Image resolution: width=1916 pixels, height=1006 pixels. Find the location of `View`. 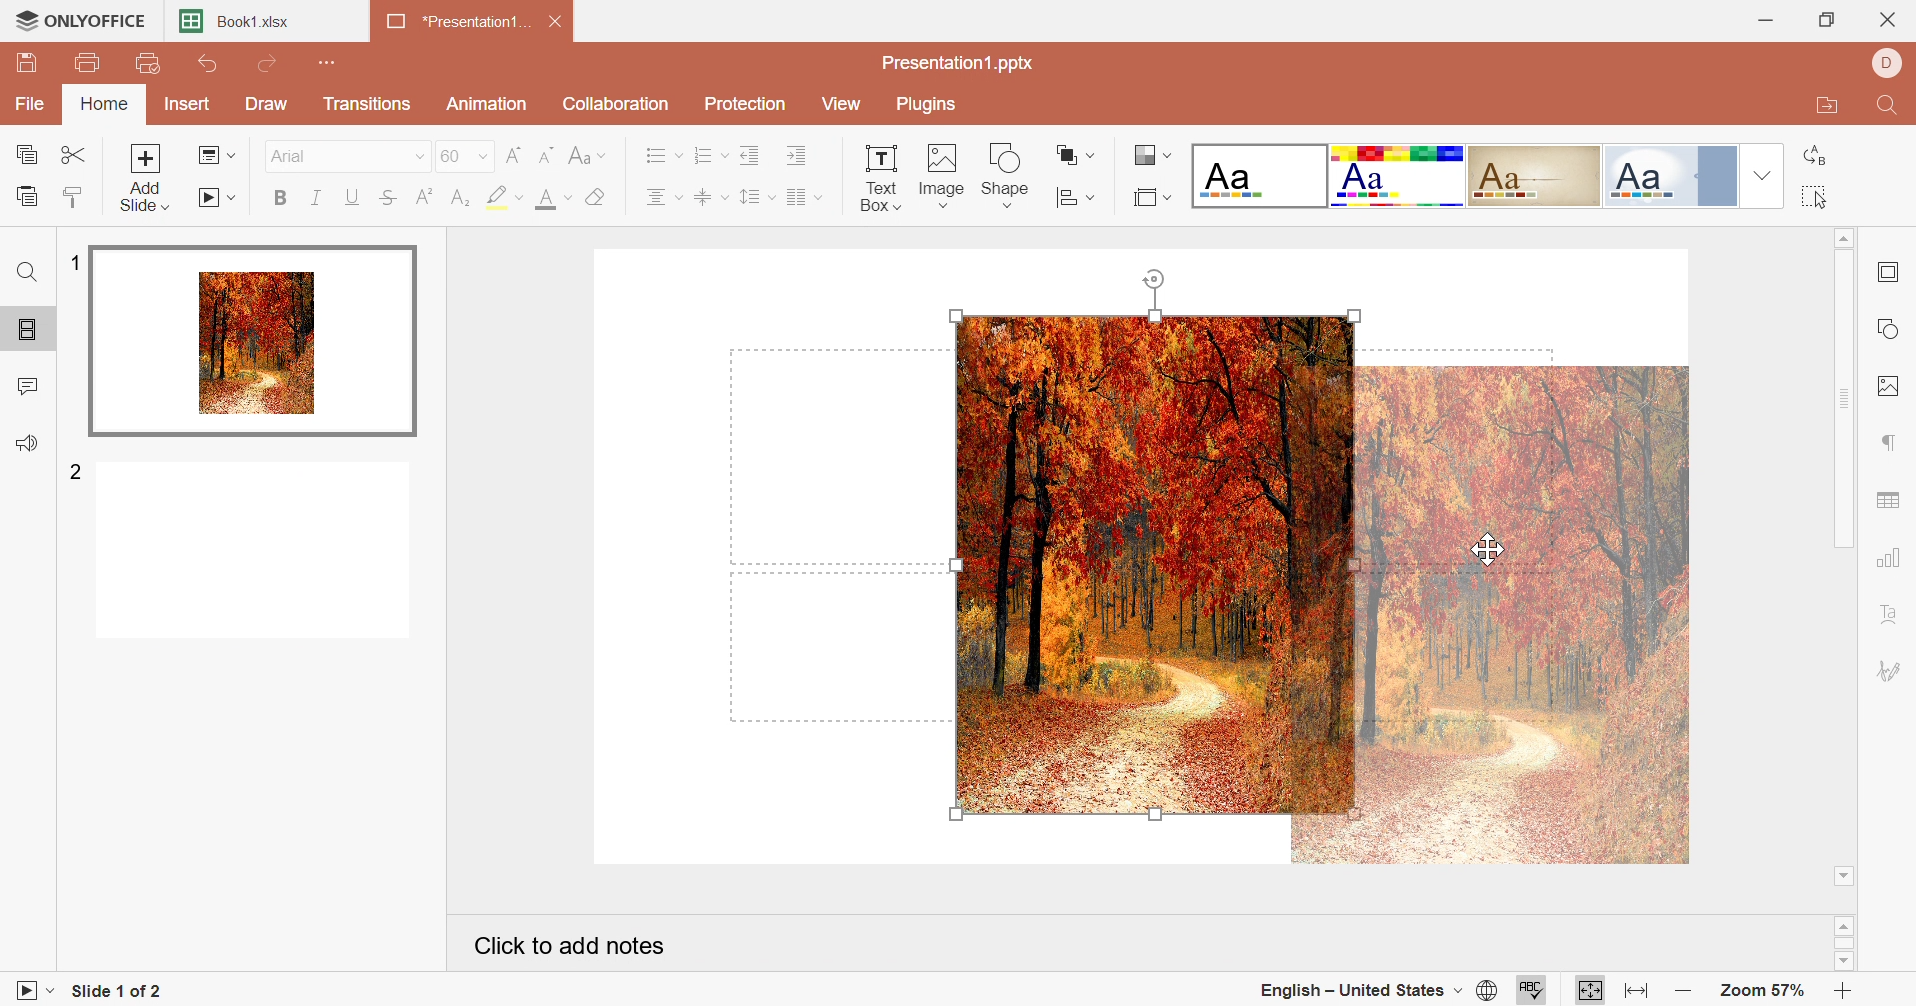

View is located at coordinates (848, 106).